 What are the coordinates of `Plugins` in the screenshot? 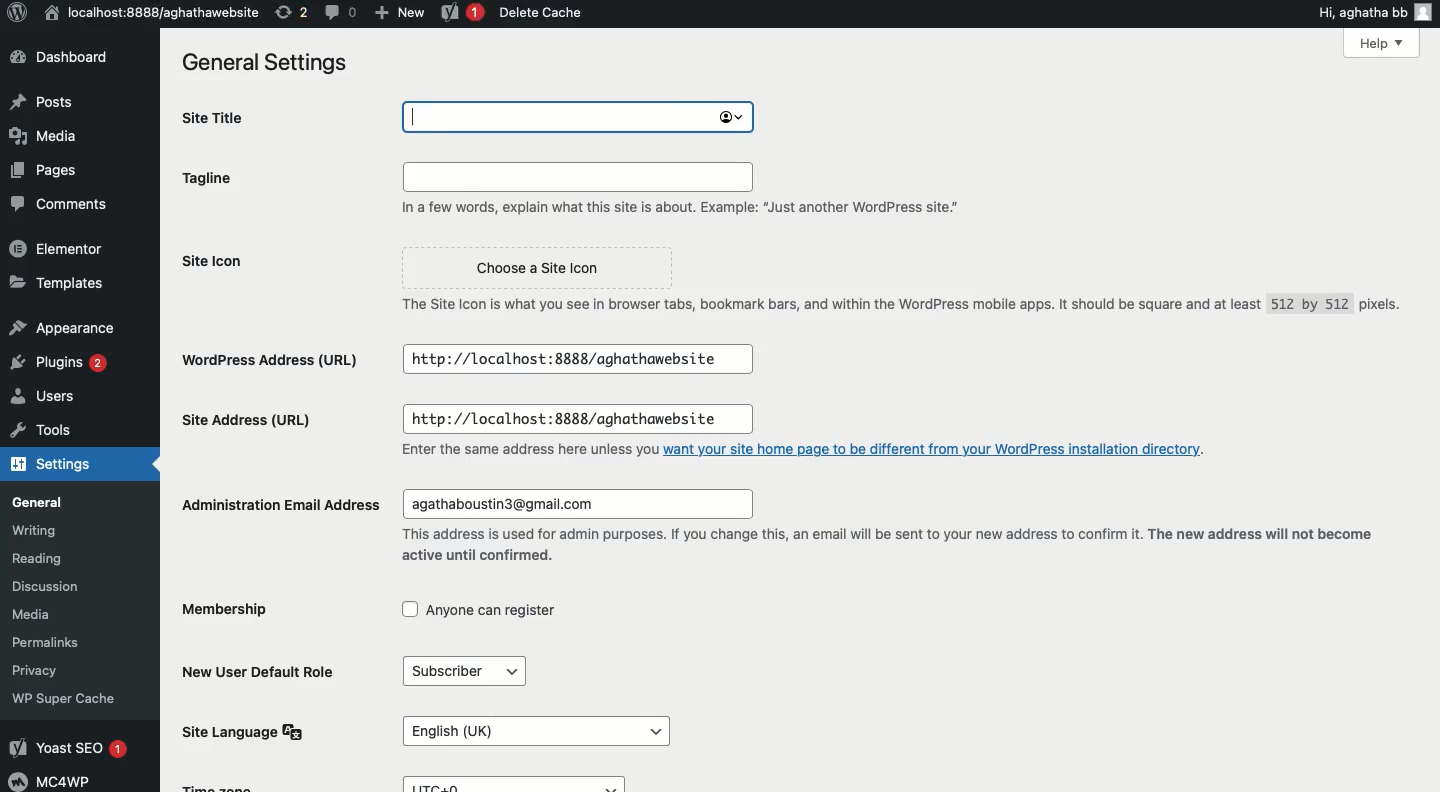 It's located at (63, 363).